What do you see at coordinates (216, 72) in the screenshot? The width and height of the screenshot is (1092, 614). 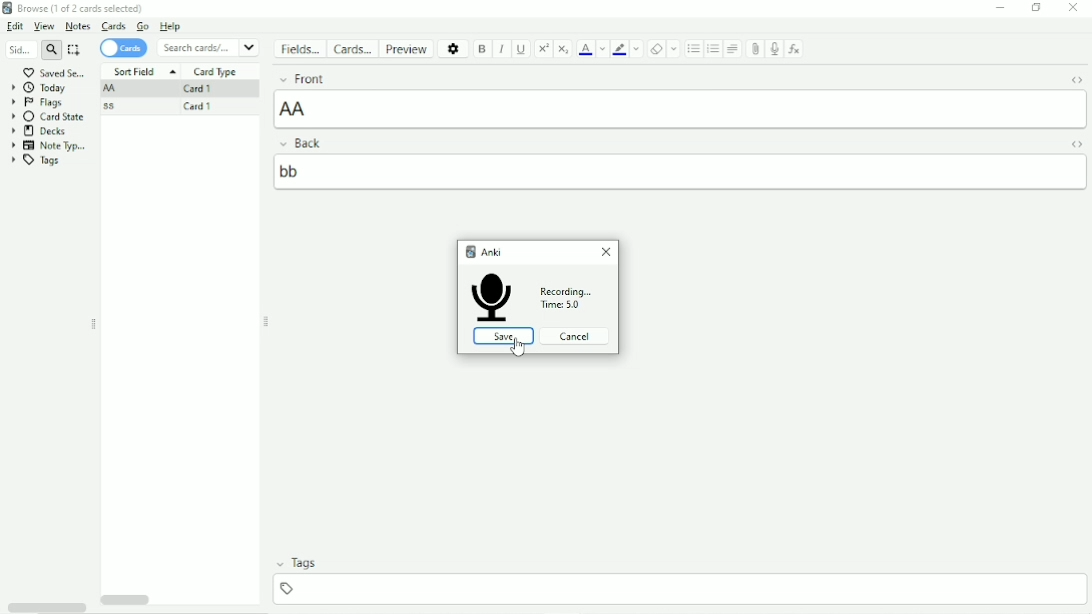 I see `Card Type` at bounding box center [216, 72].